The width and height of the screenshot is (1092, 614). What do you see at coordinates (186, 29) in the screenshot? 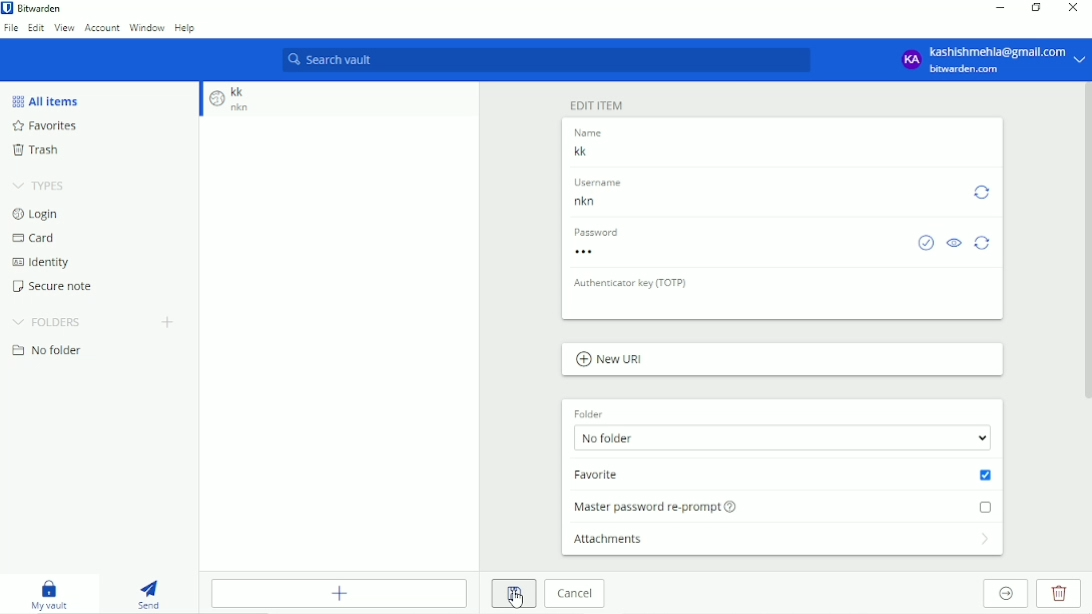
I see `Help` at bounding box center [186, 29].